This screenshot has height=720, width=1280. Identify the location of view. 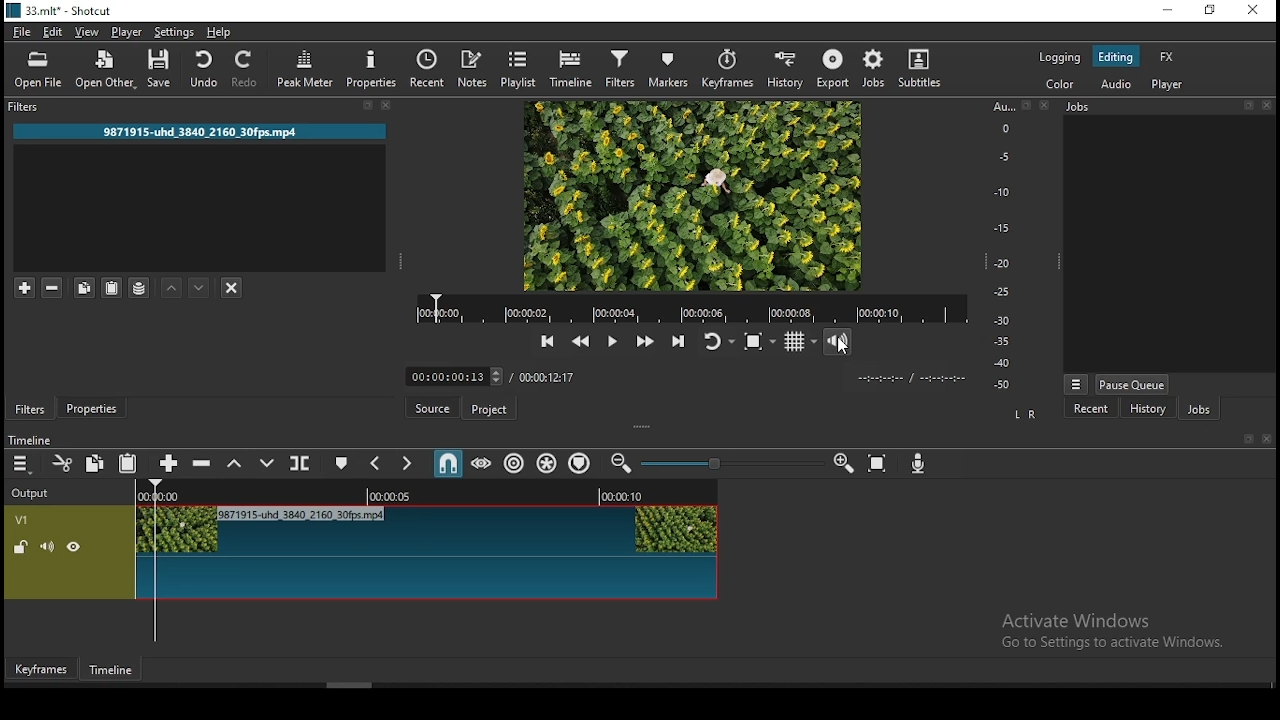
(87, 31).